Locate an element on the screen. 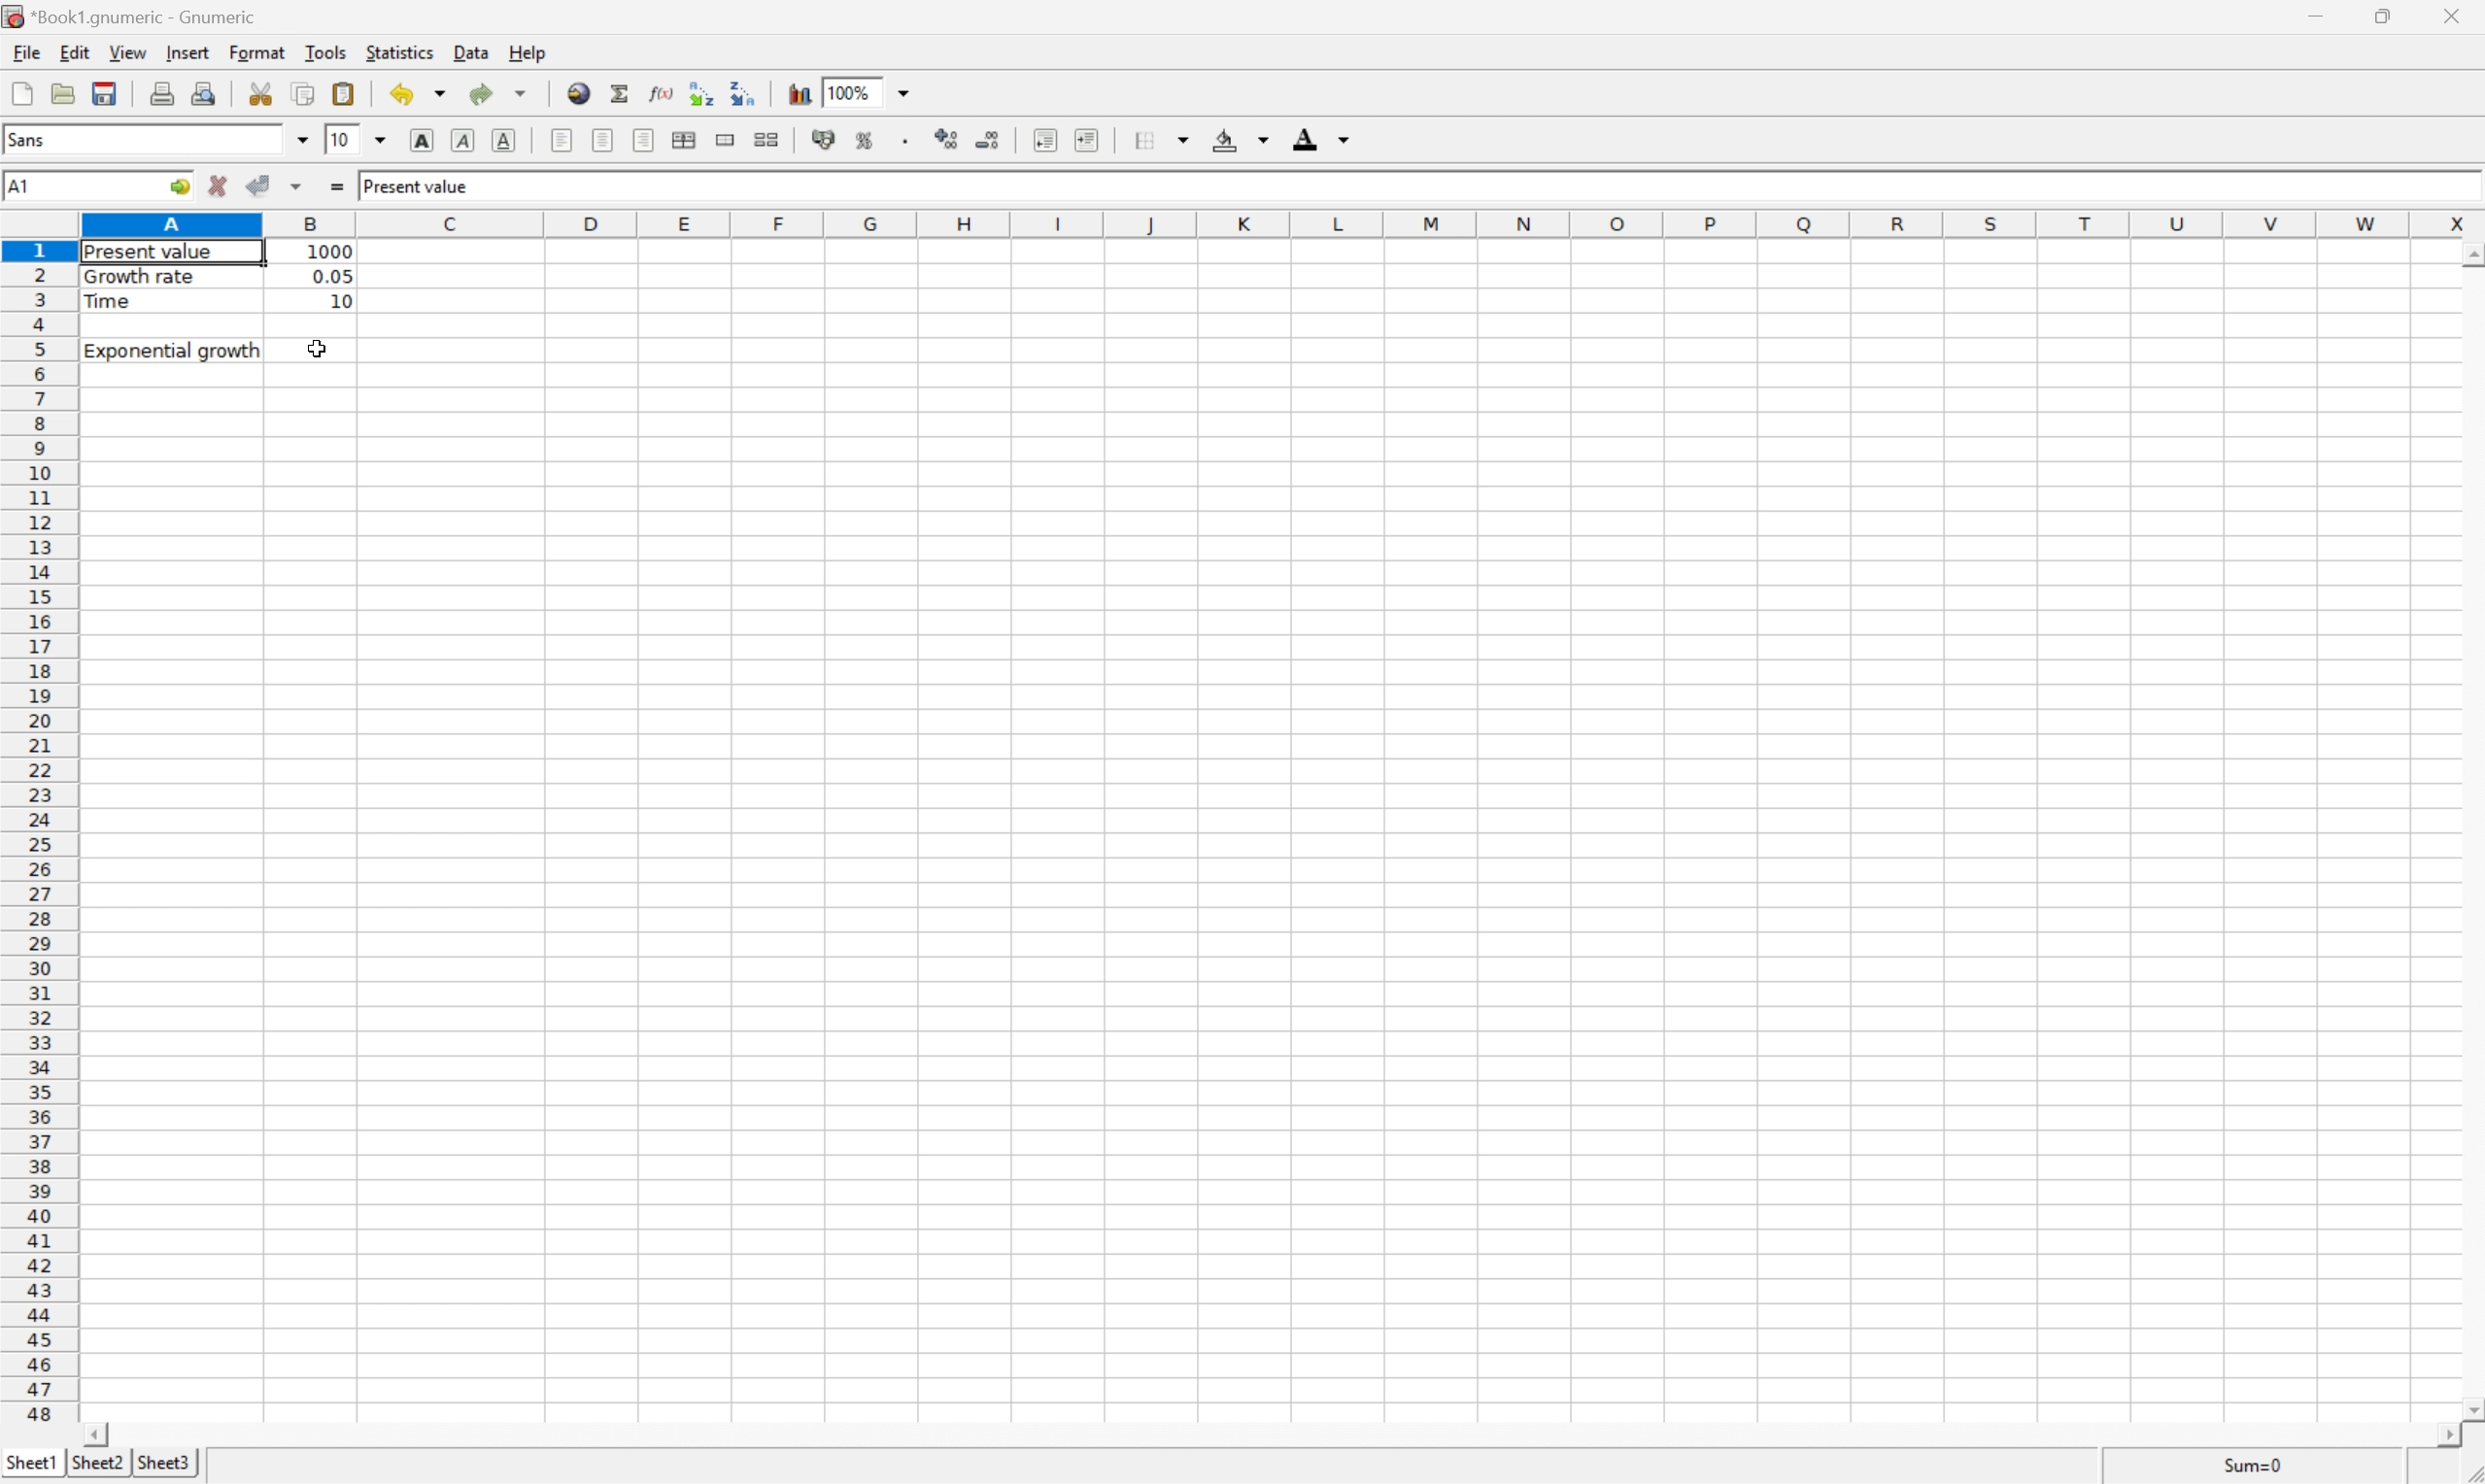  Merge ranges of cells is located at coordinates (727, 142).